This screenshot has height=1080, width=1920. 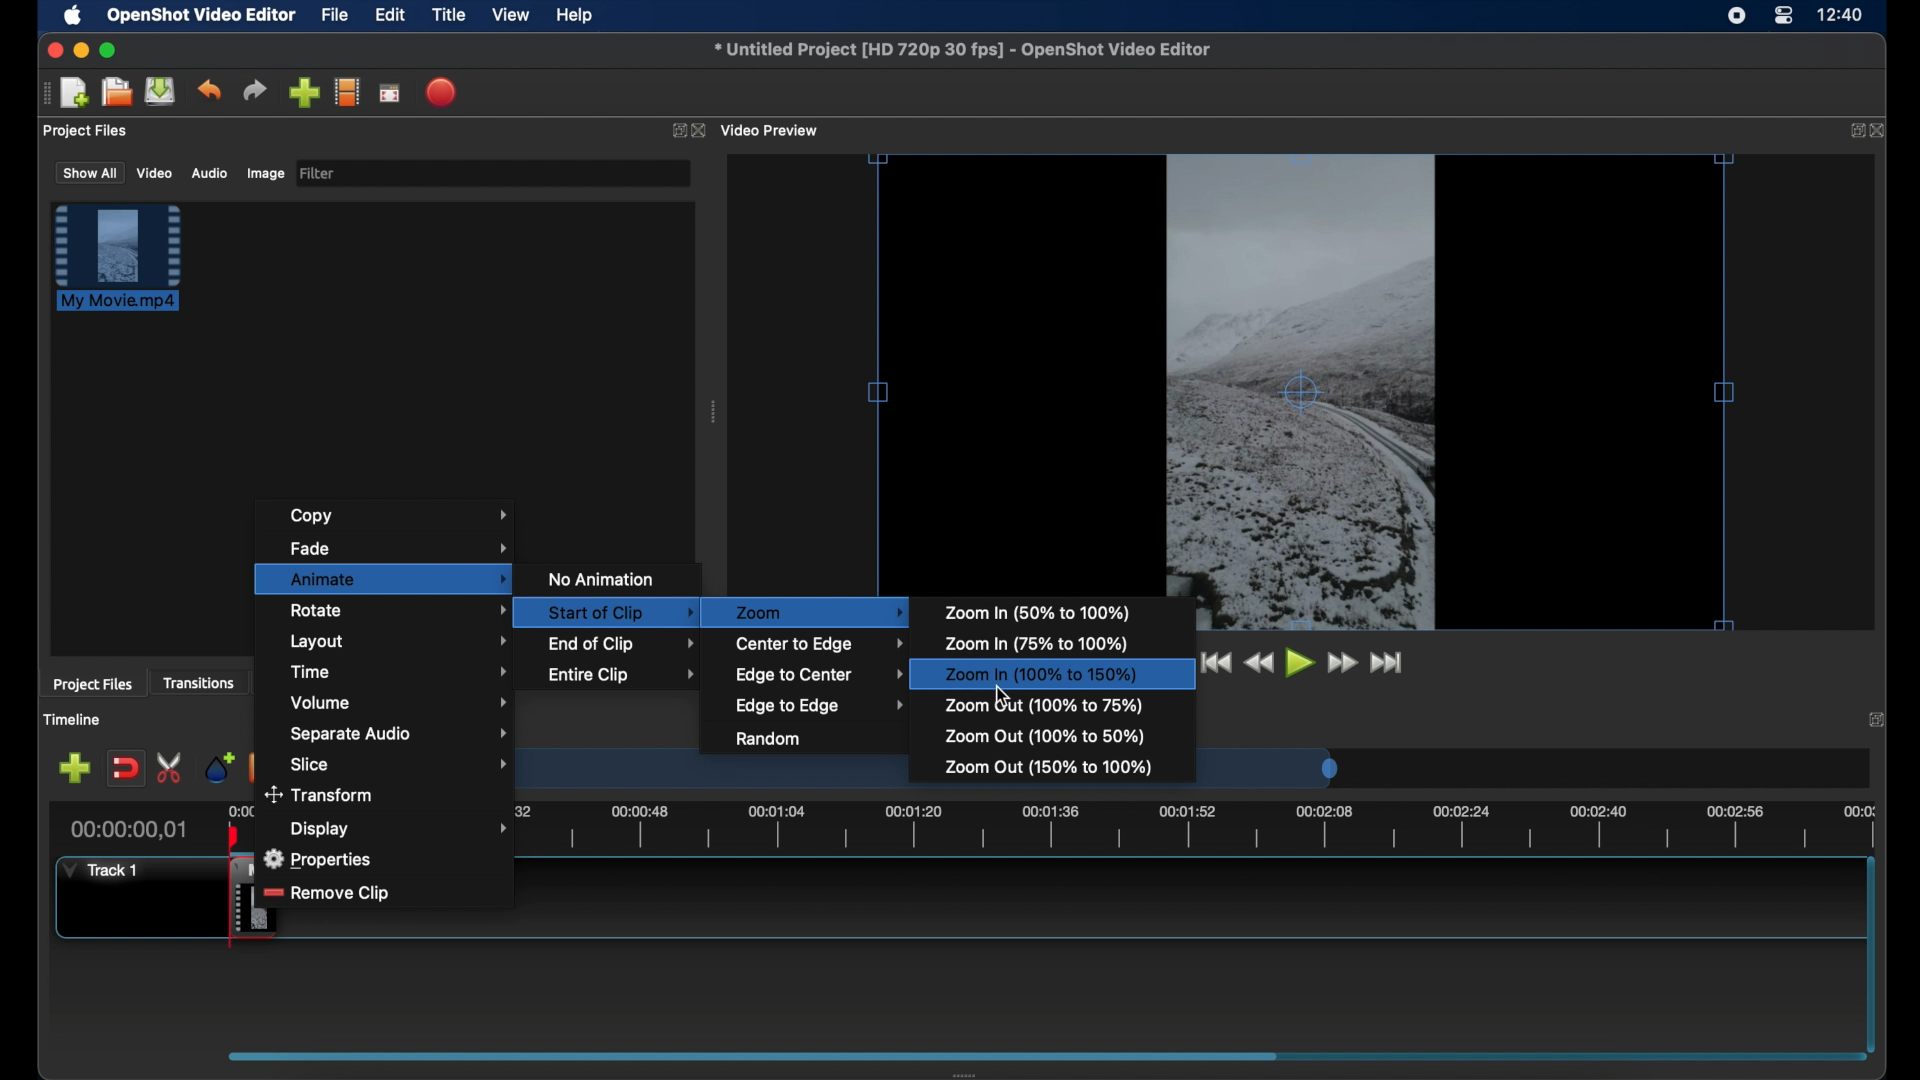 What do you see at coordinates (602, 611) in the screenshot?
I see `start of clip menu` at bounding box center [602, 611].